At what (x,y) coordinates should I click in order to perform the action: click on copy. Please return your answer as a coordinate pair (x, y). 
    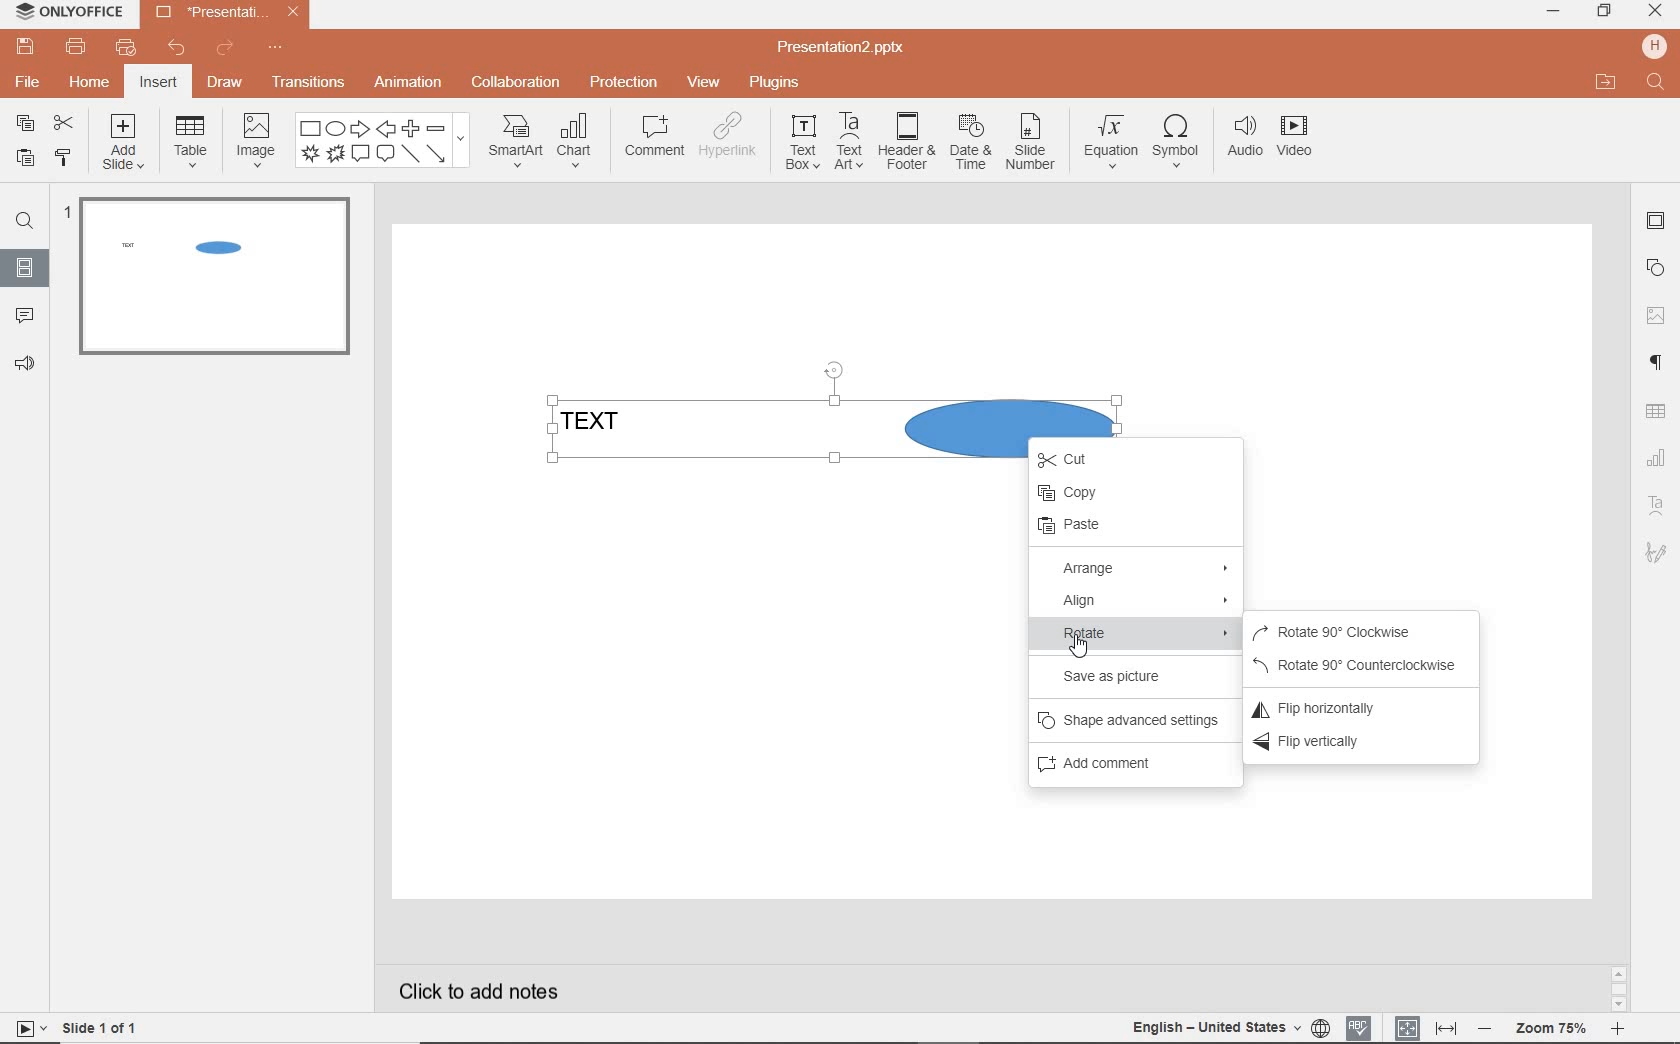
    Looking at the image, I should click on (1133, 494).